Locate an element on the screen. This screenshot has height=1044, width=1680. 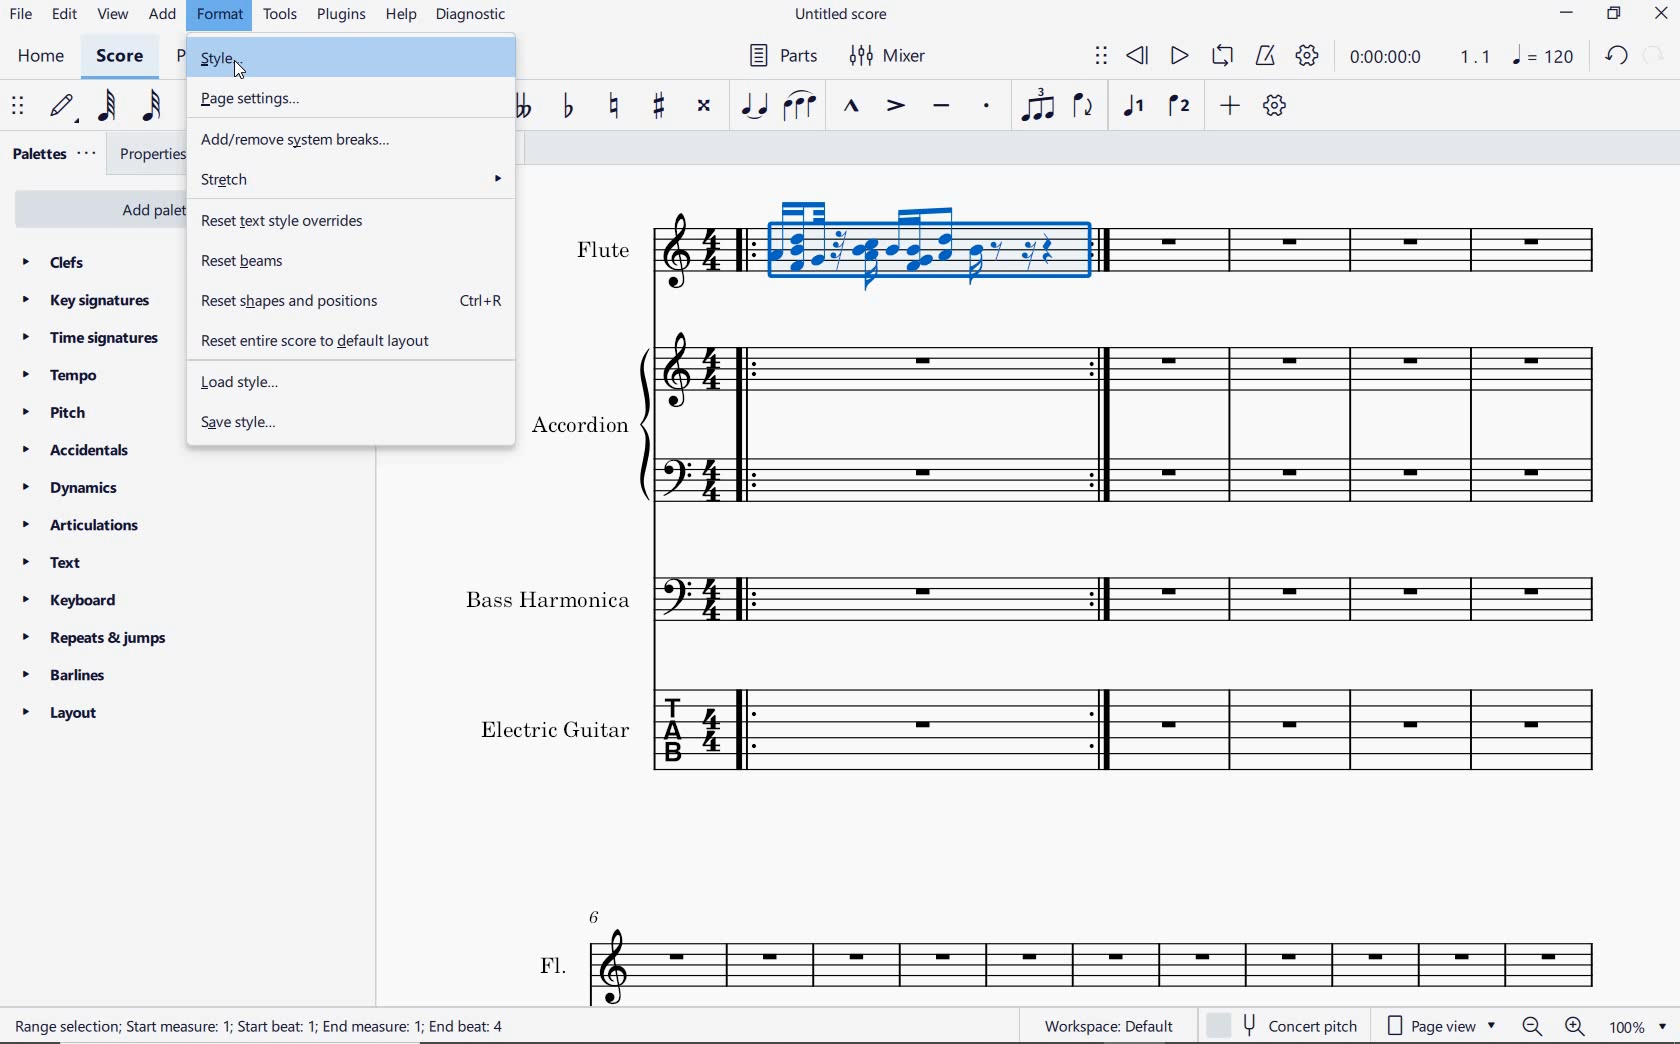
layout is located at coordinates (61, 713).